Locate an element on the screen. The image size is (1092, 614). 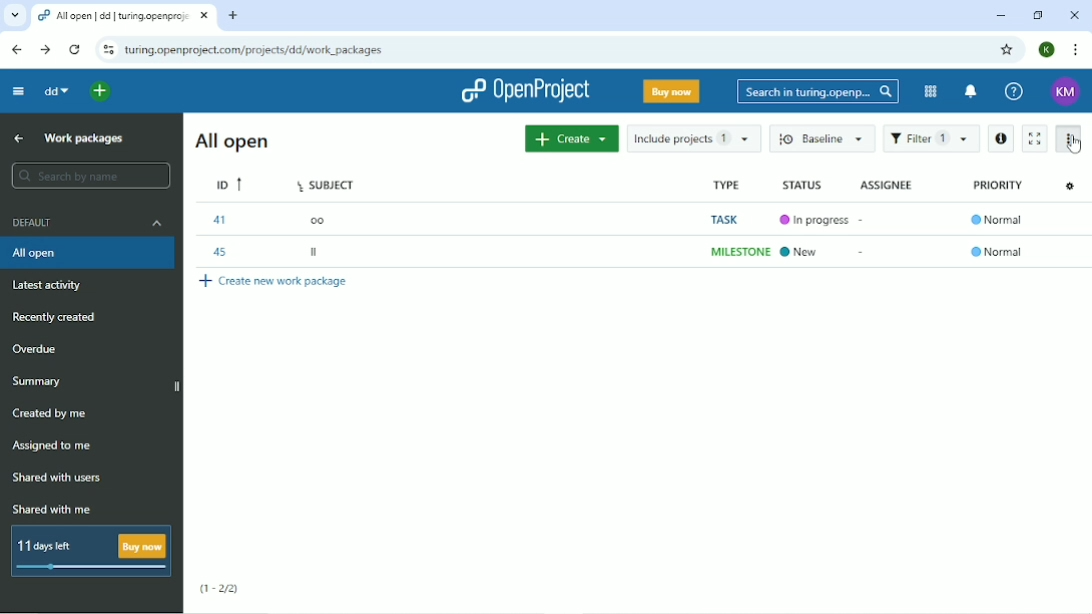
Shared with users is located at coordinates (56, 480).